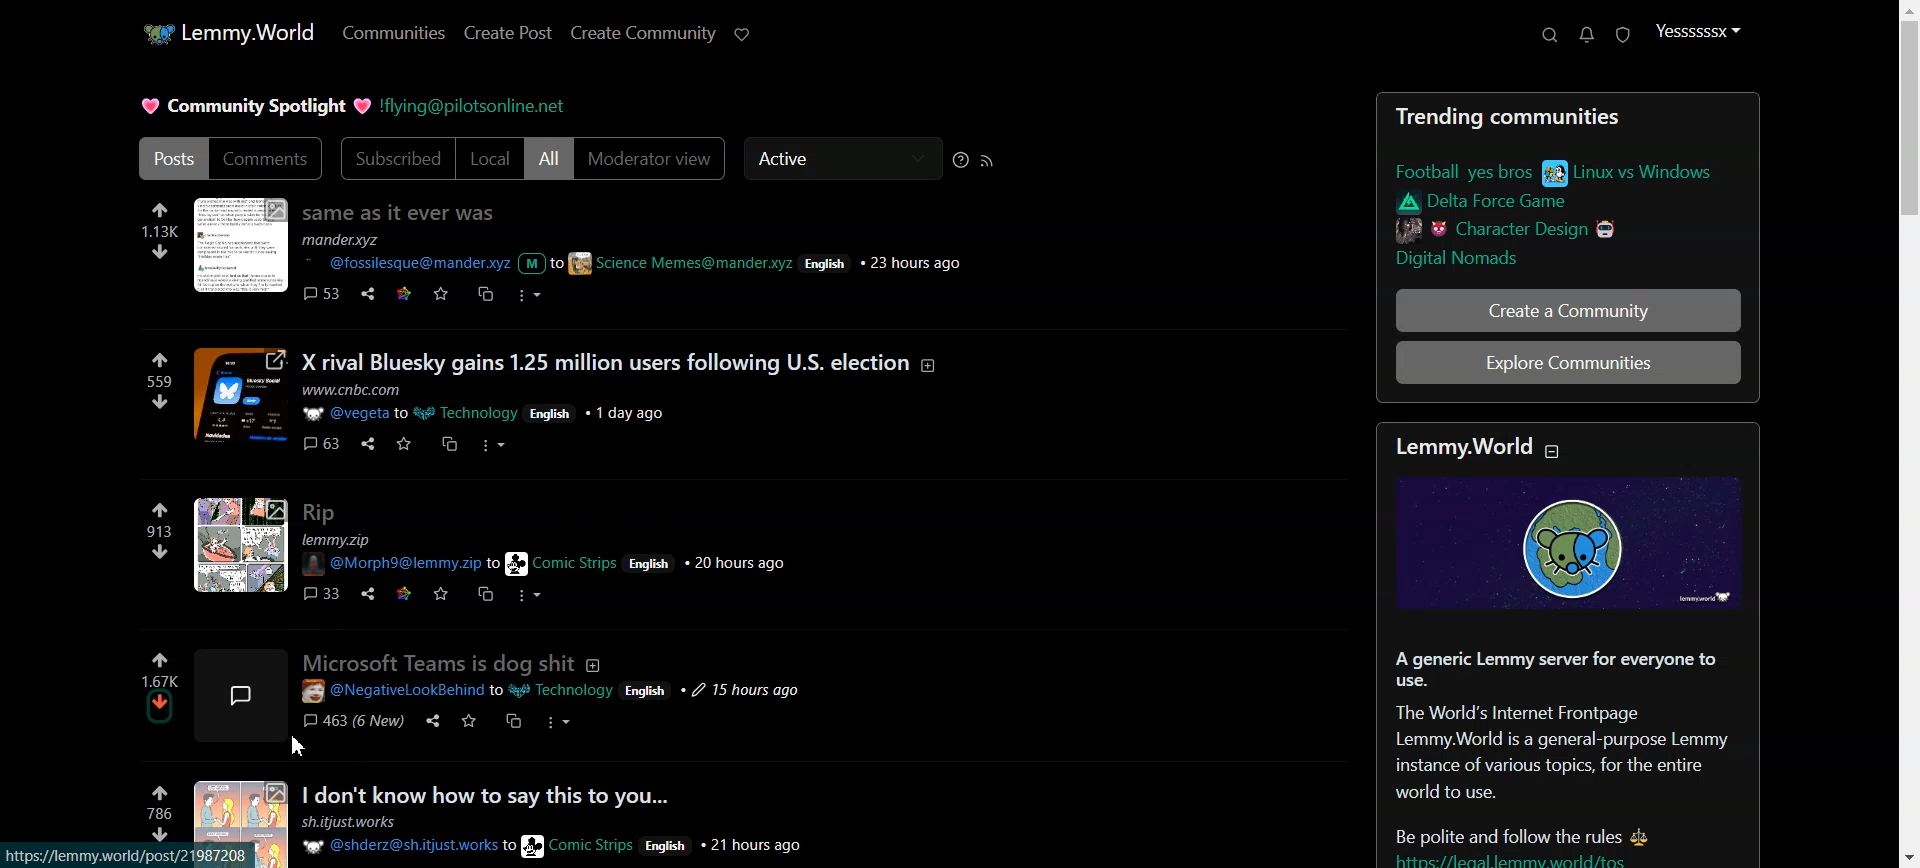 This screenshot has width=1920, height=868. Describe the element at coordinates (1568, 362) in the screenshot. I see `Explore Communities` at that location.